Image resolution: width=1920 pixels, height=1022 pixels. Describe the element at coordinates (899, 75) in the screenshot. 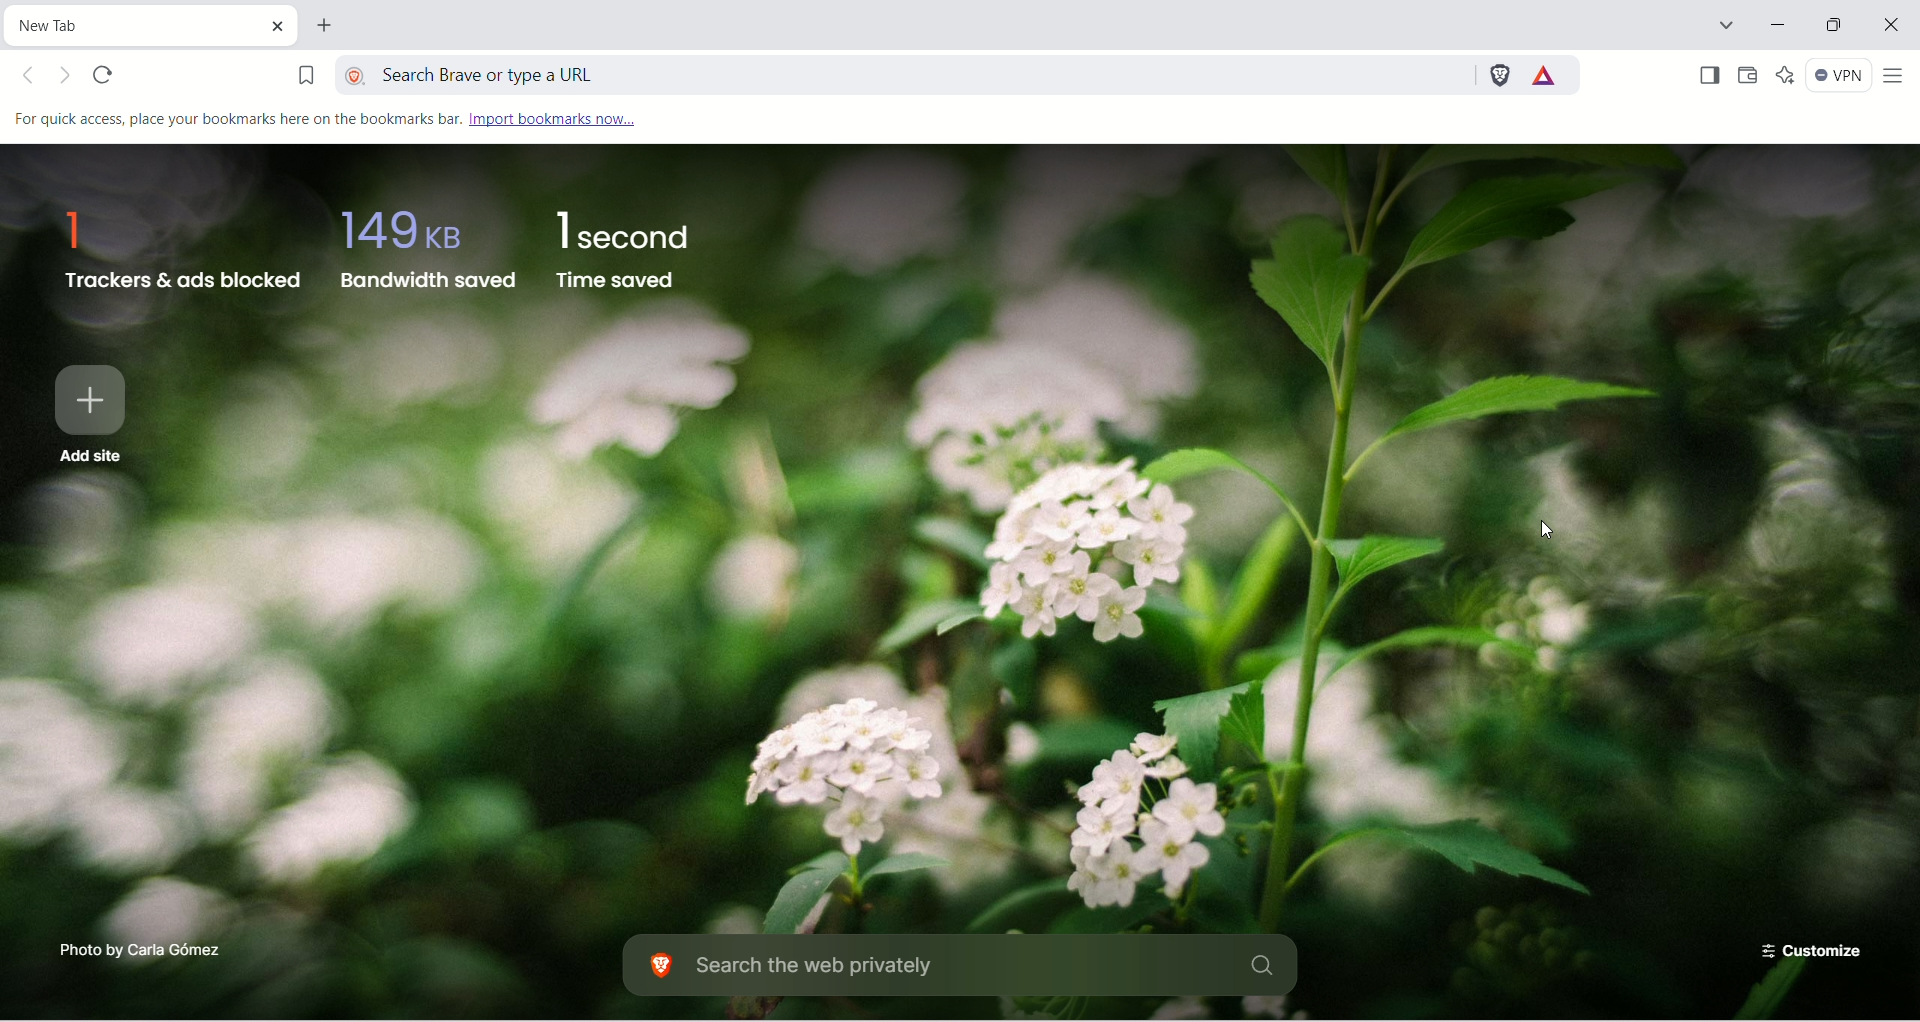

I see `Search Brave or type a URL` at that location.